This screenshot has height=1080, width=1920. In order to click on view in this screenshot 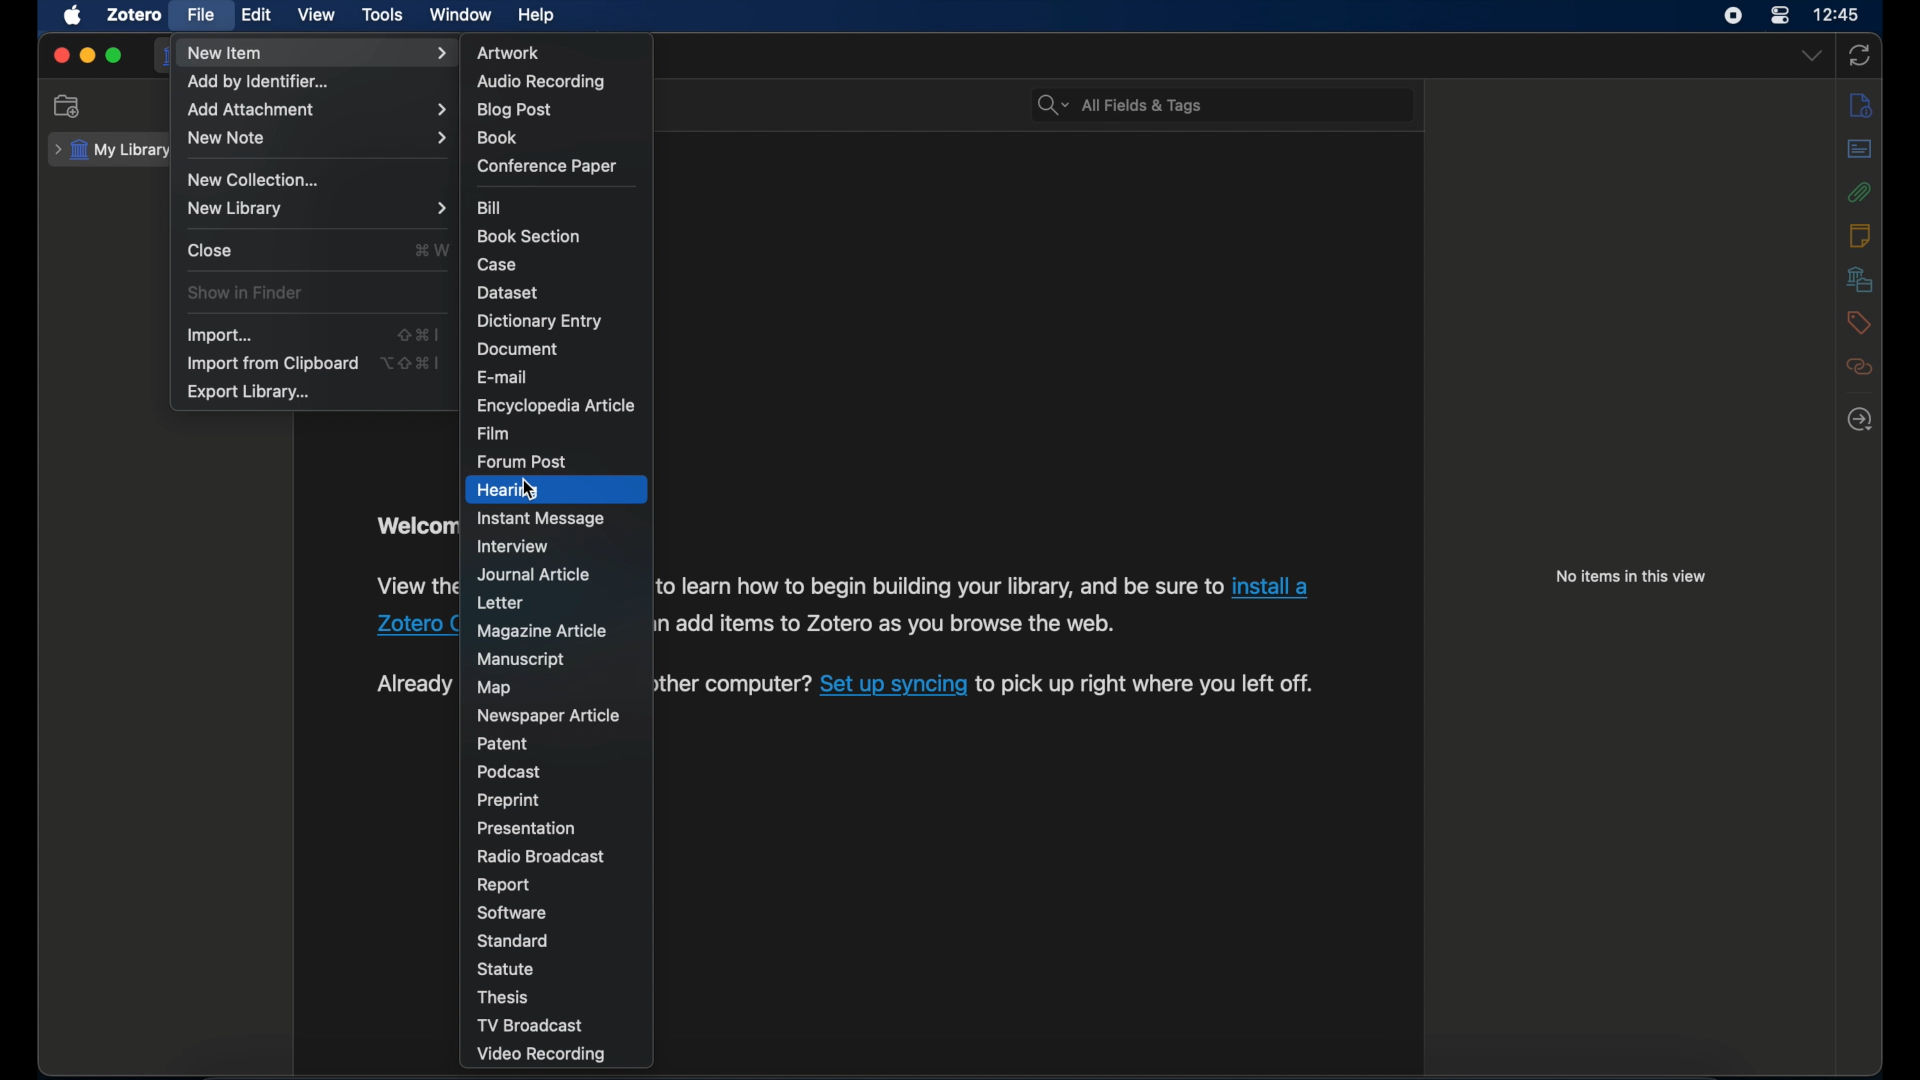, I will do `click(316, 15)`.